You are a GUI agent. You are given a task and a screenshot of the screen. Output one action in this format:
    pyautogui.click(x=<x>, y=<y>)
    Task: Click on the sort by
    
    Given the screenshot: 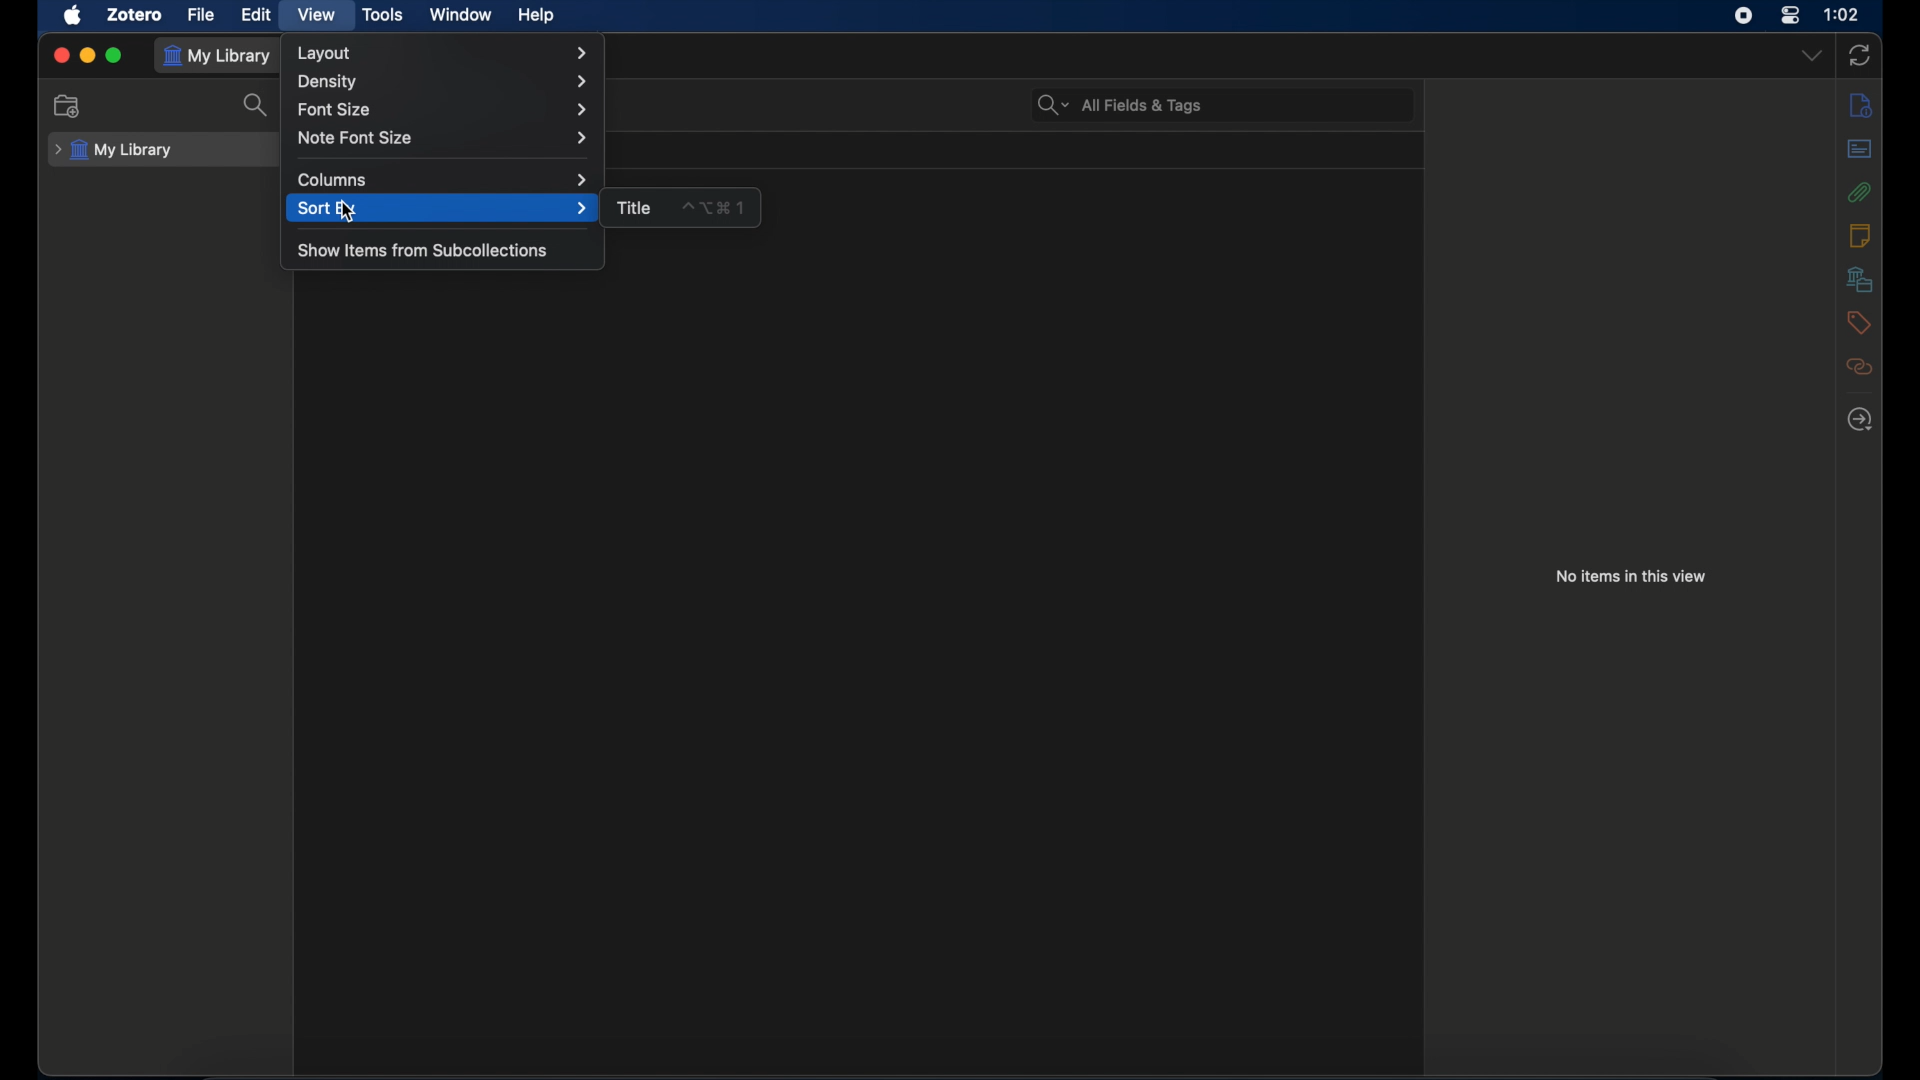 What is the action you would take?
    pyautogui.click(x=443, y=208)
    